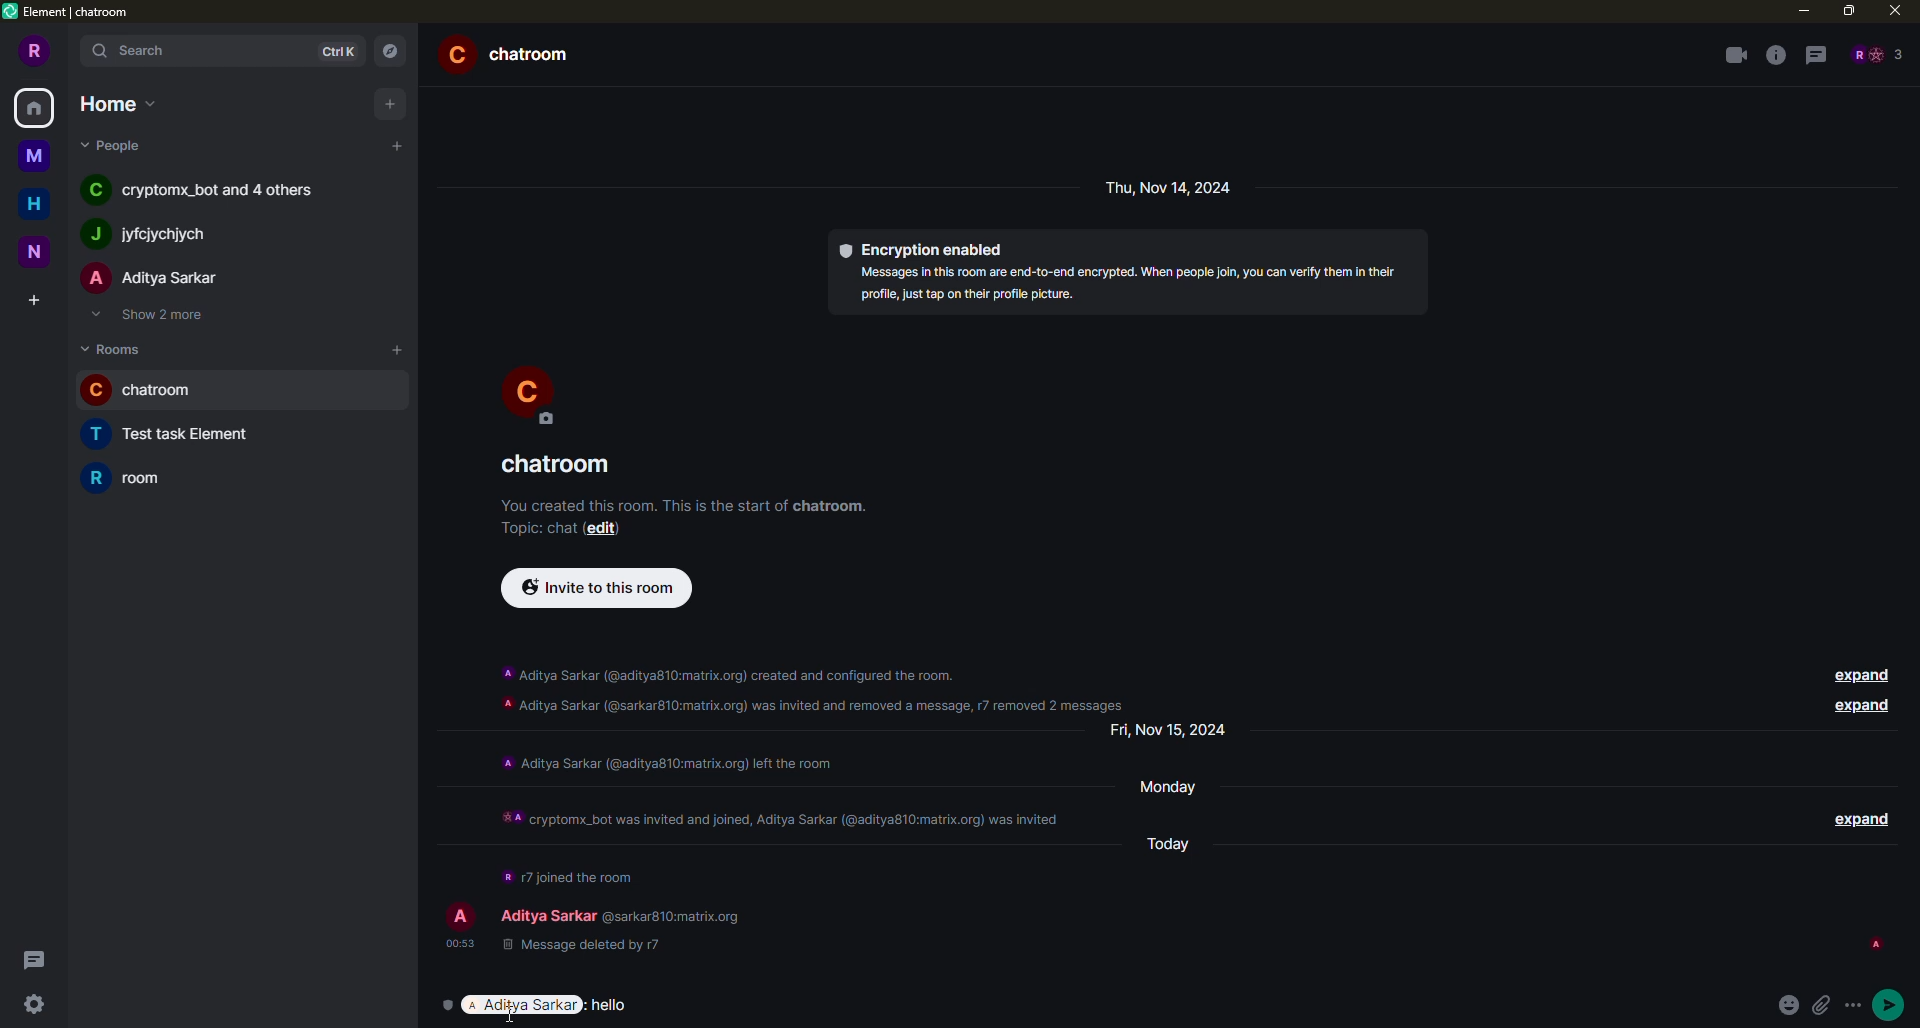  What do you see at coordinates (618, 1003) in the screenshot?
I see `hello` at bounding box center [618, 1003].